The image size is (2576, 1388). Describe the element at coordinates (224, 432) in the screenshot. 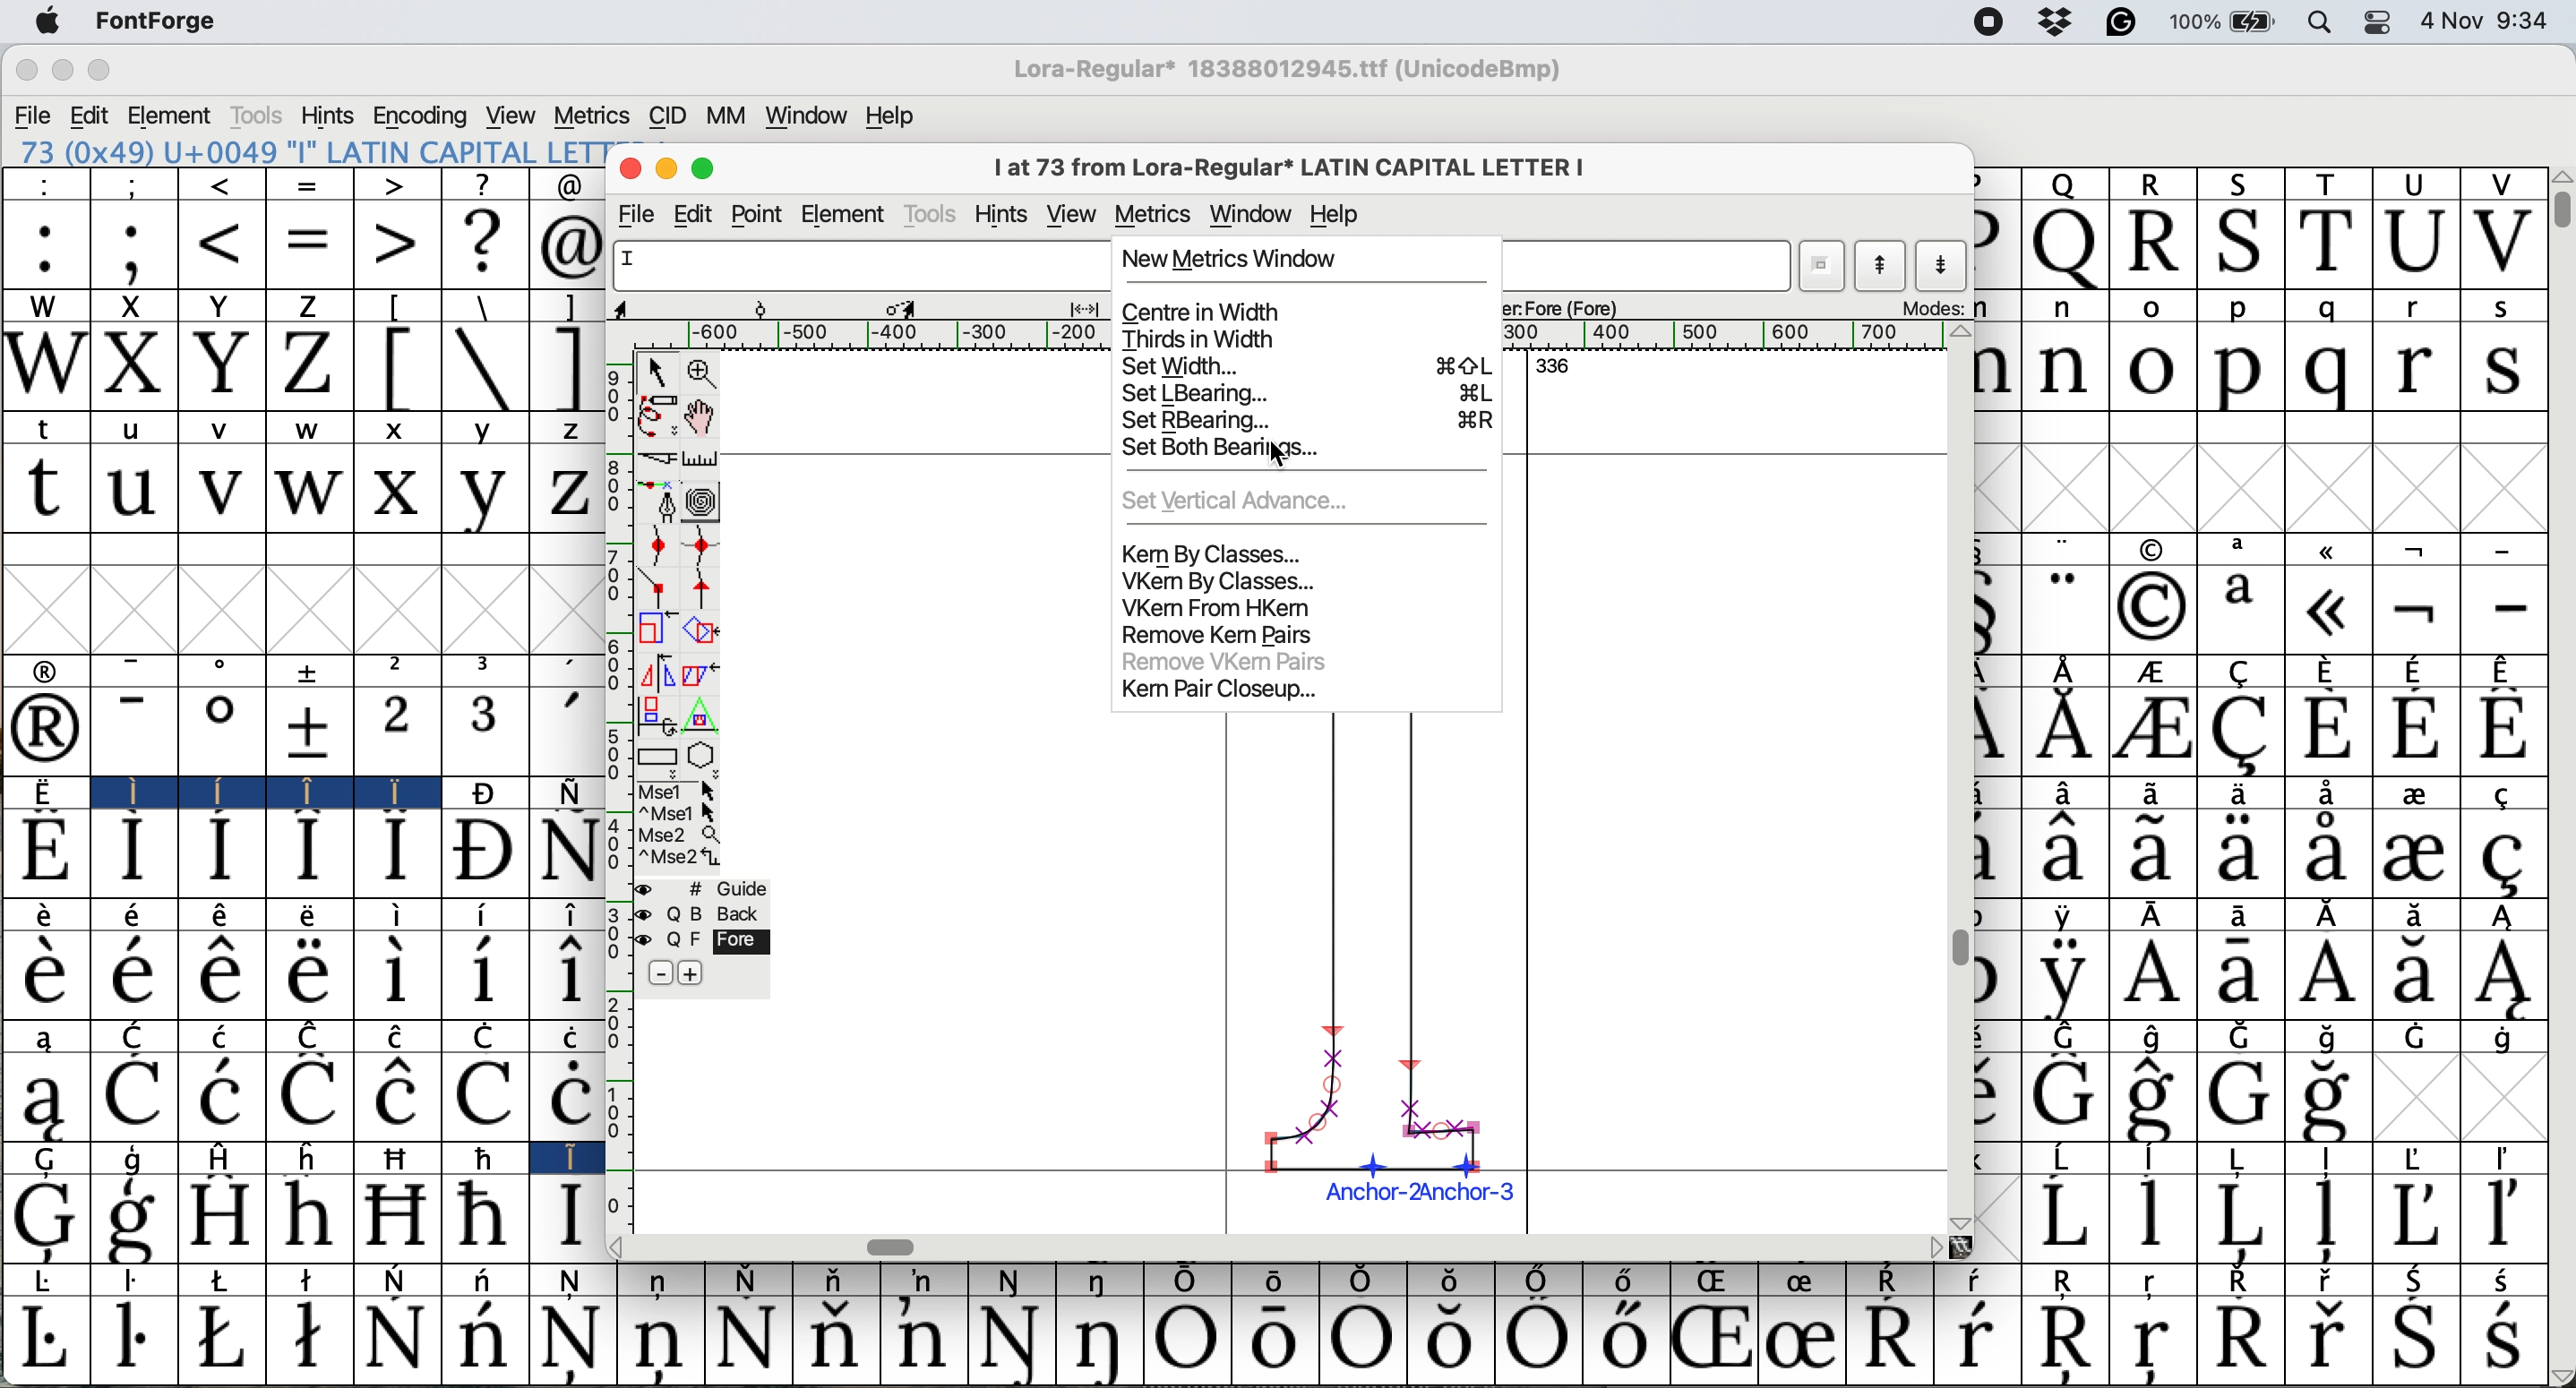

I see `v` at that location.